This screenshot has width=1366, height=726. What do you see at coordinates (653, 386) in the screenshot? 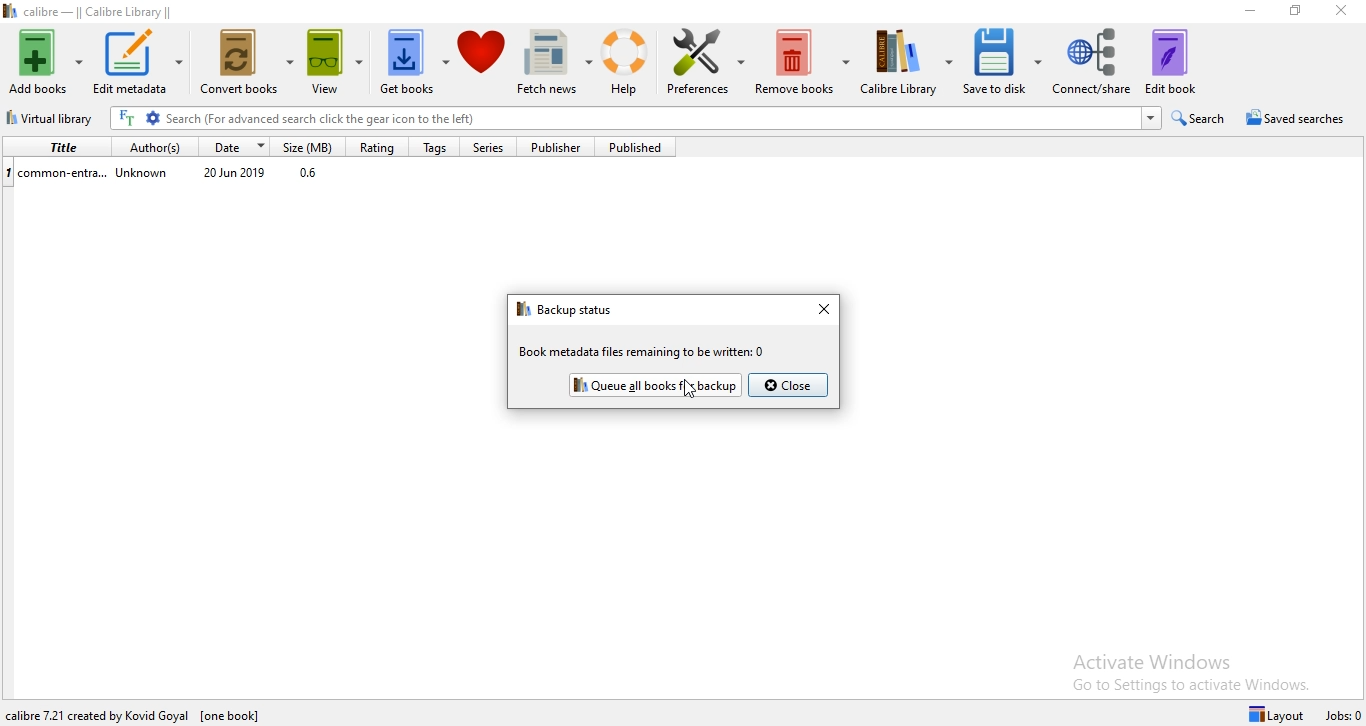
I see `queue all books for backup` at bounding box center [653, 386].